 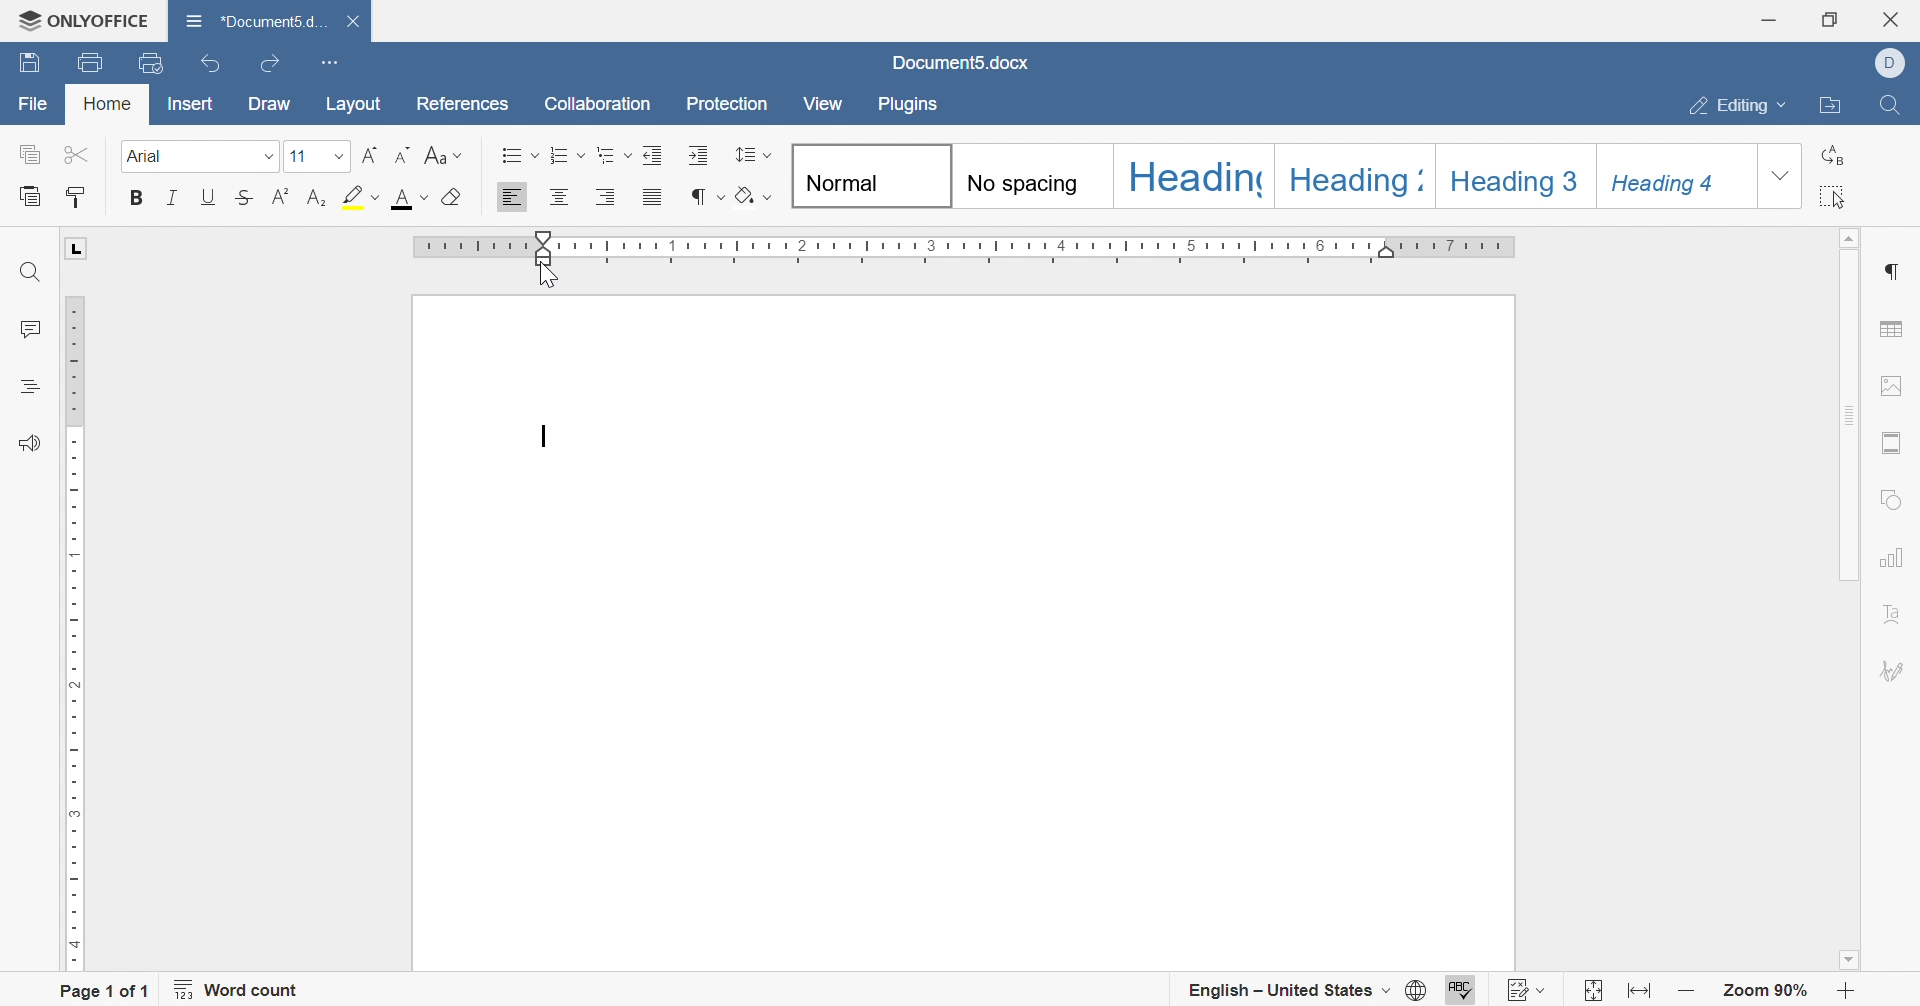 What do you see at coordinates (33, 60) in the screenshot?
I see `save` at bounding box center [33, 60].